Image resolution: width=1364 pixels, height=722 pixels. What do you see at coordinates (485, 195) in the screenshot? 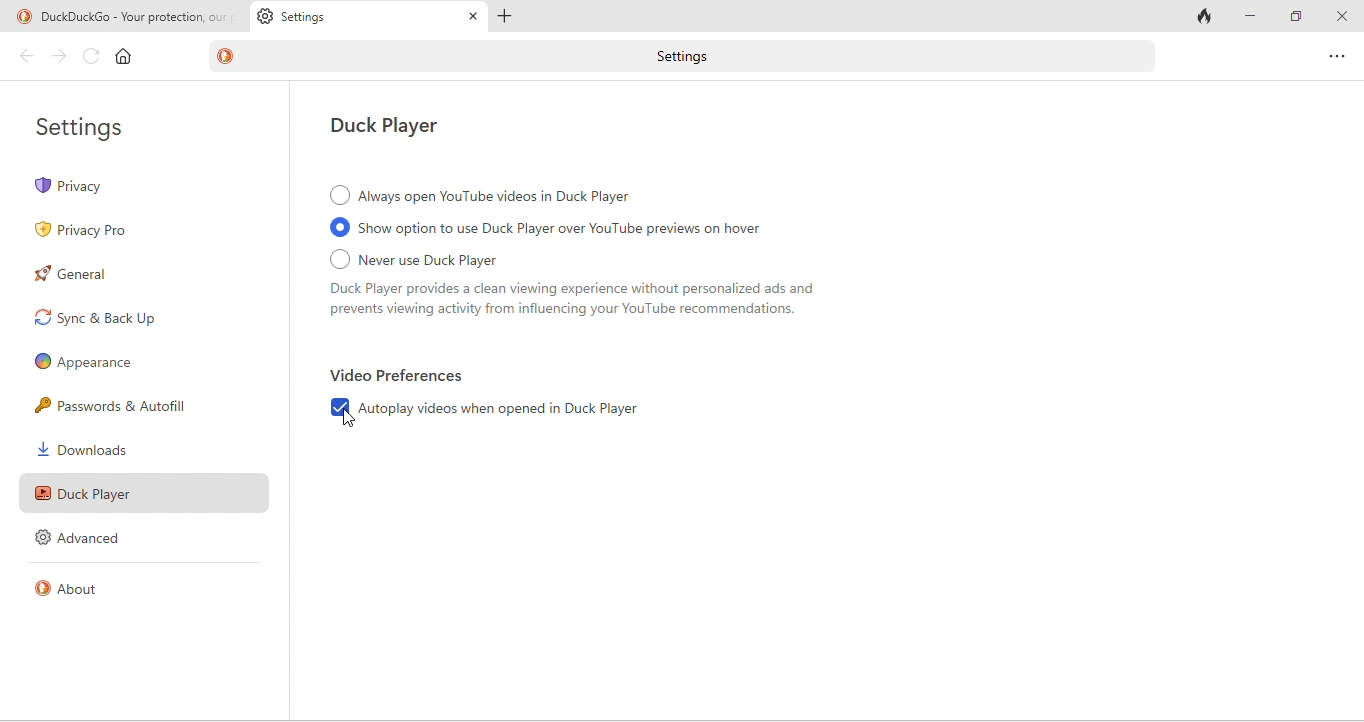
I see `always open youtube videos on duckduckgo` at bounding box center [485, 195].